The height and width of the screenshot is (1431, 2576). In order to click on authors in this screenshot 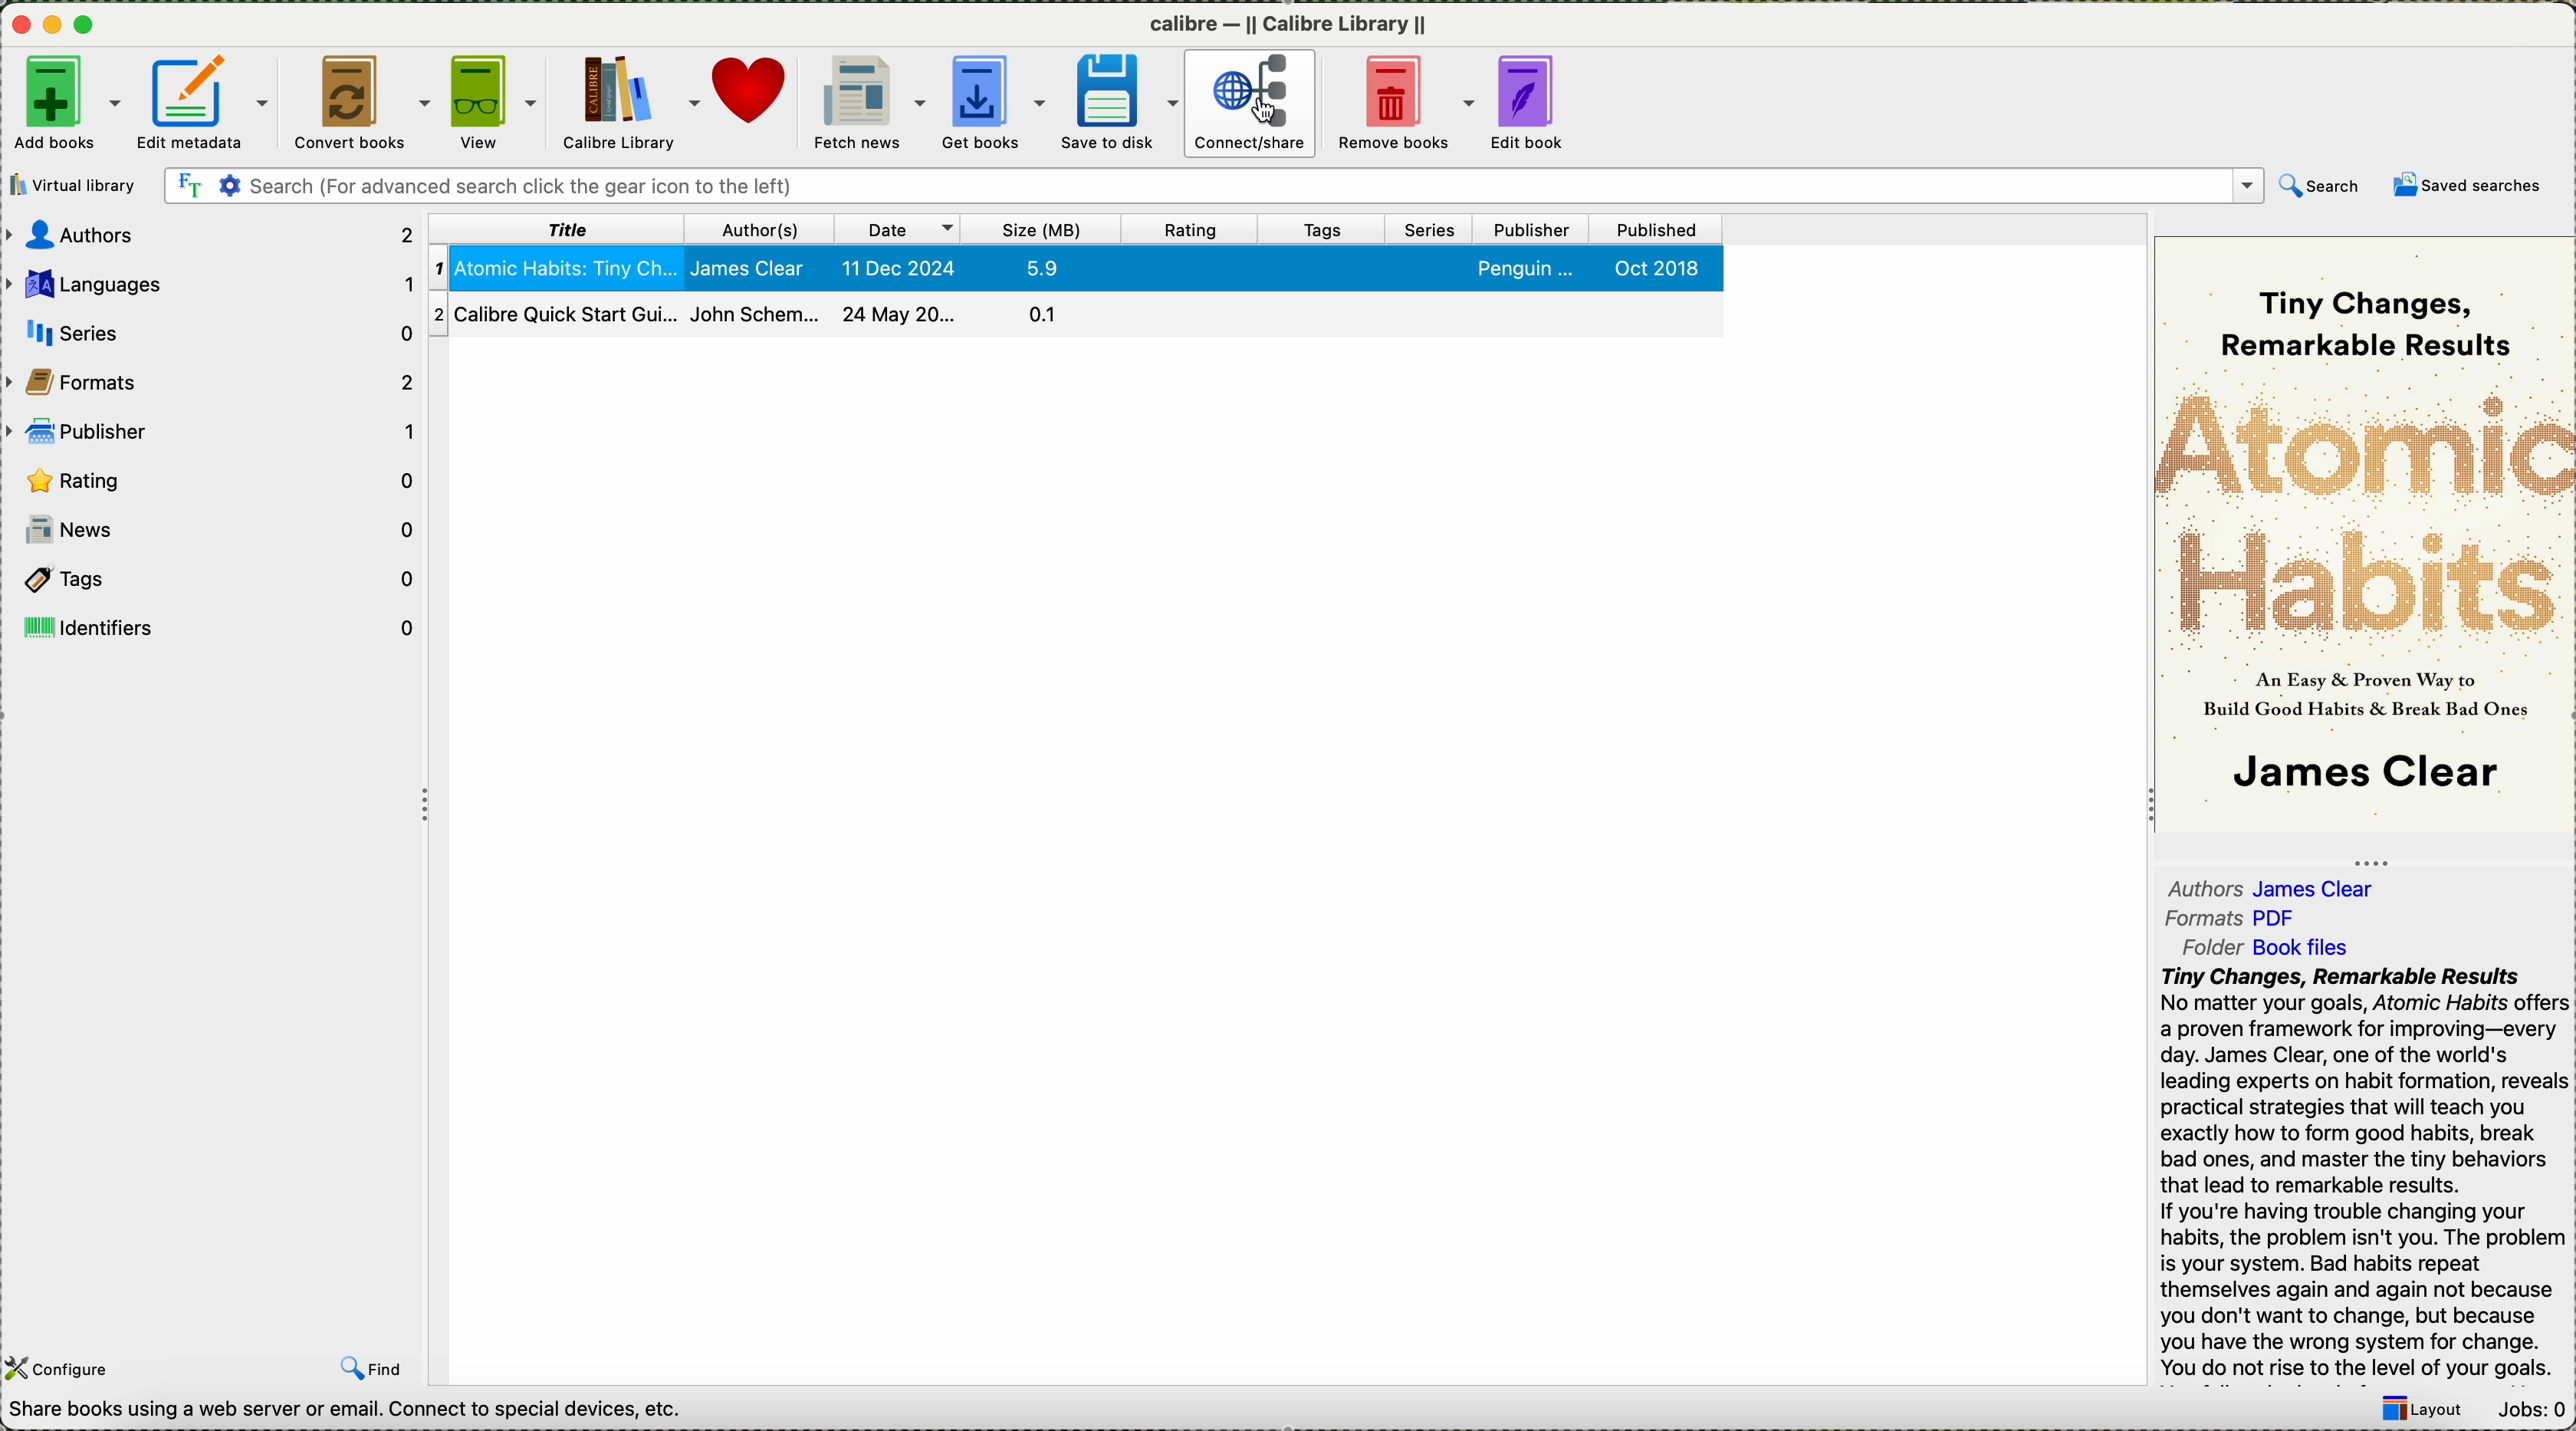, I will do `click(211, 234)`.